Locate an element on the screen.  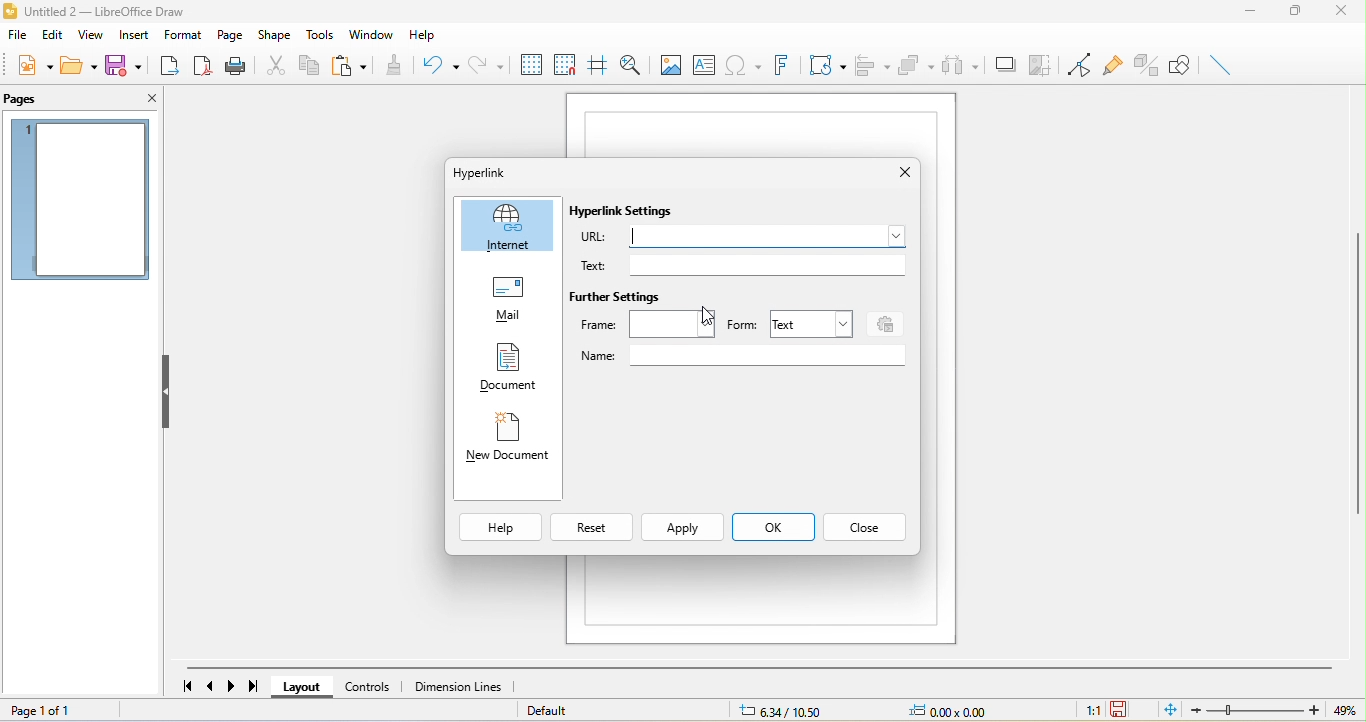
font work text is located at coordinates (785, 64).